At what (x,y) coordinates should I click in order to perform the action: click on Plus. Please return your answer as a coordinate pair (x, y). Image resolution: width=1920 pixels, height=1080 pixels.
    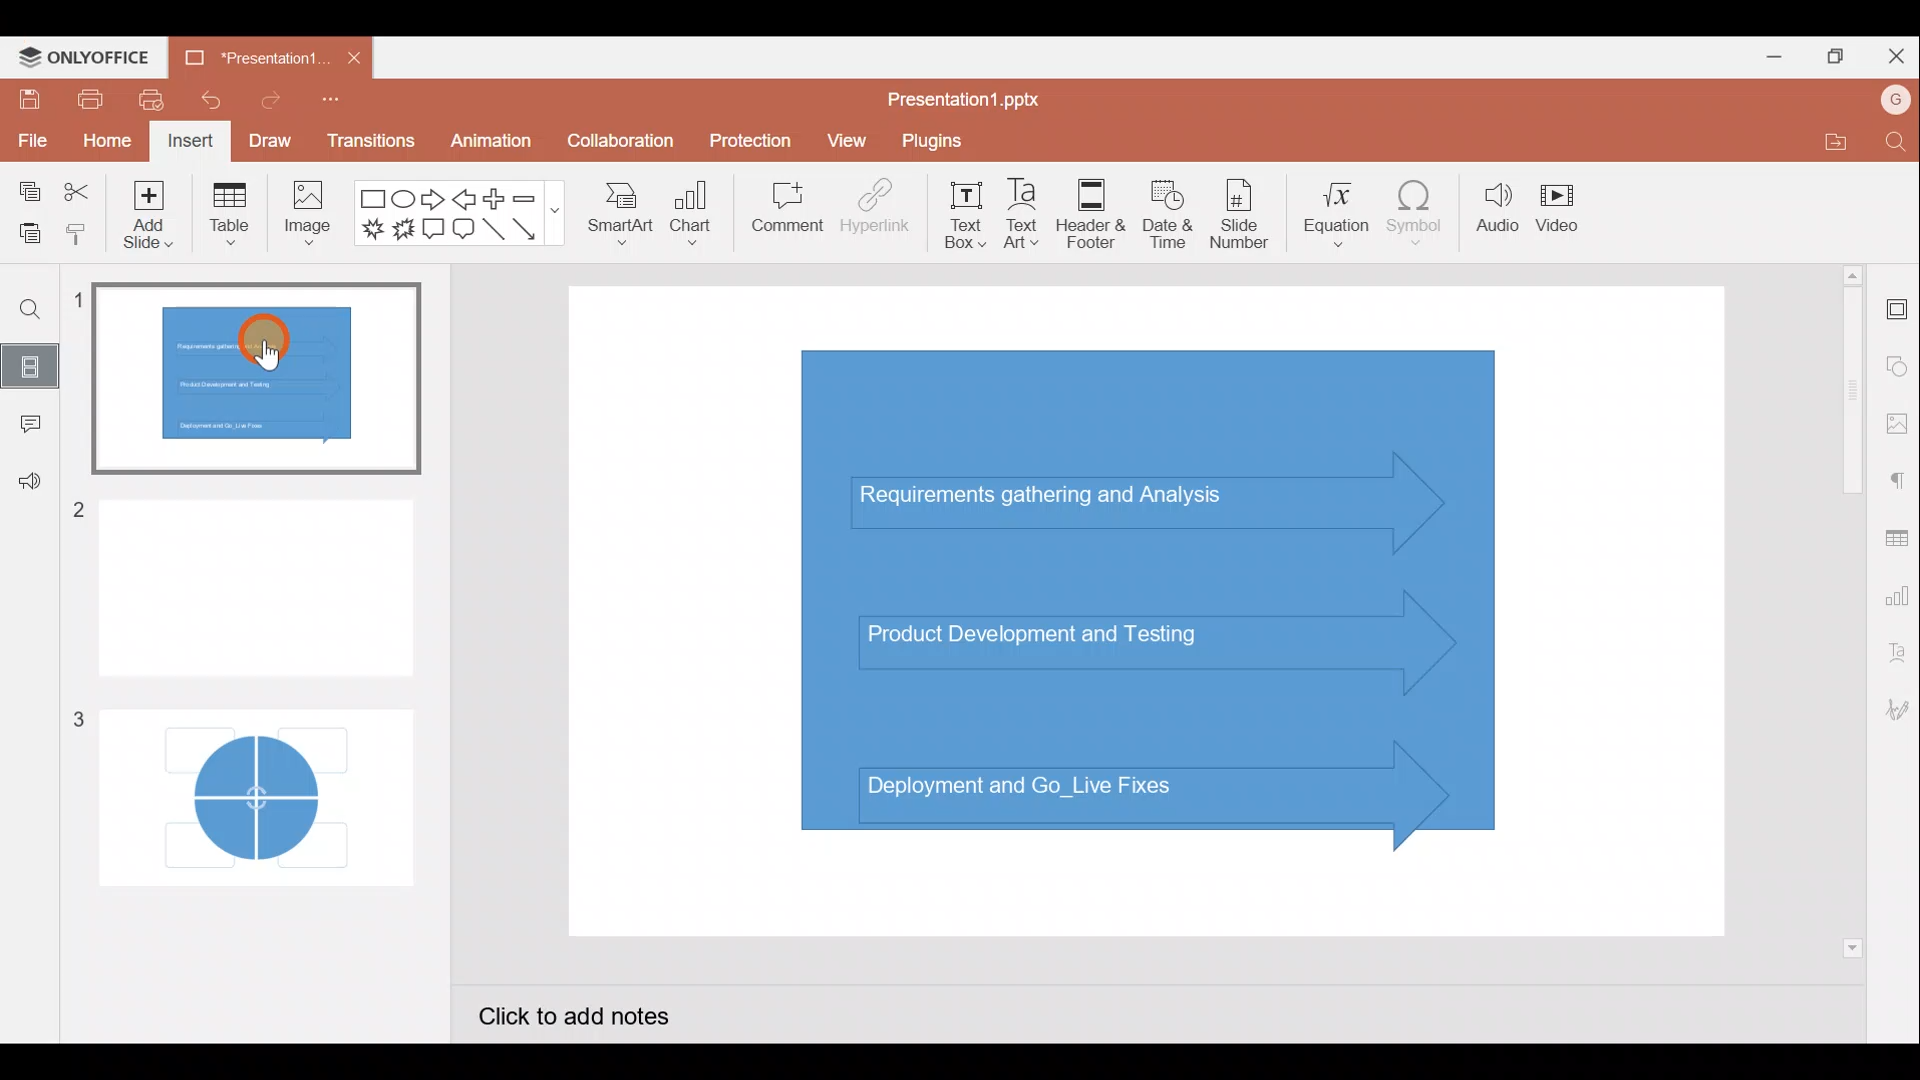
    Looking at the image, I should click on (494, 197).